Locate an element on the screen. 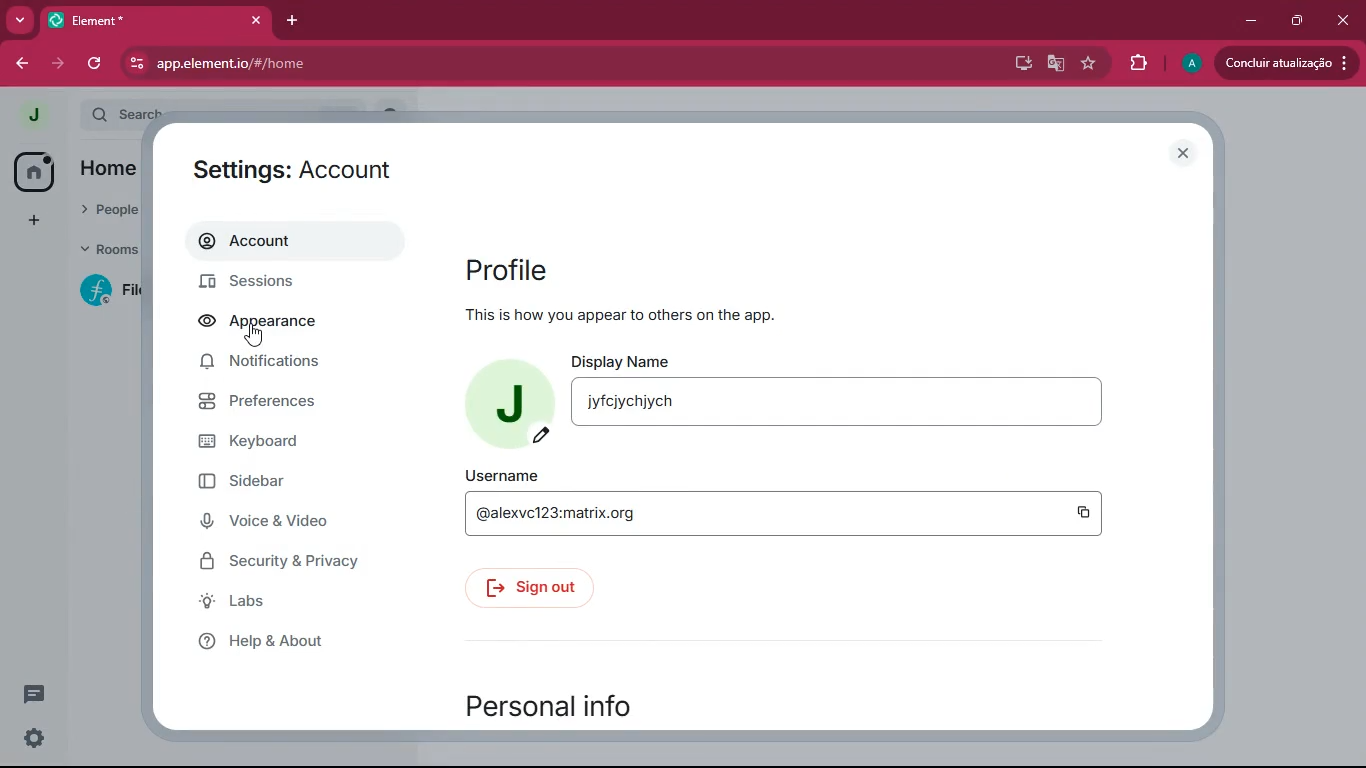 The width and height of the screenshot is (1366, 768). profile is located at coordinates (35, 115).